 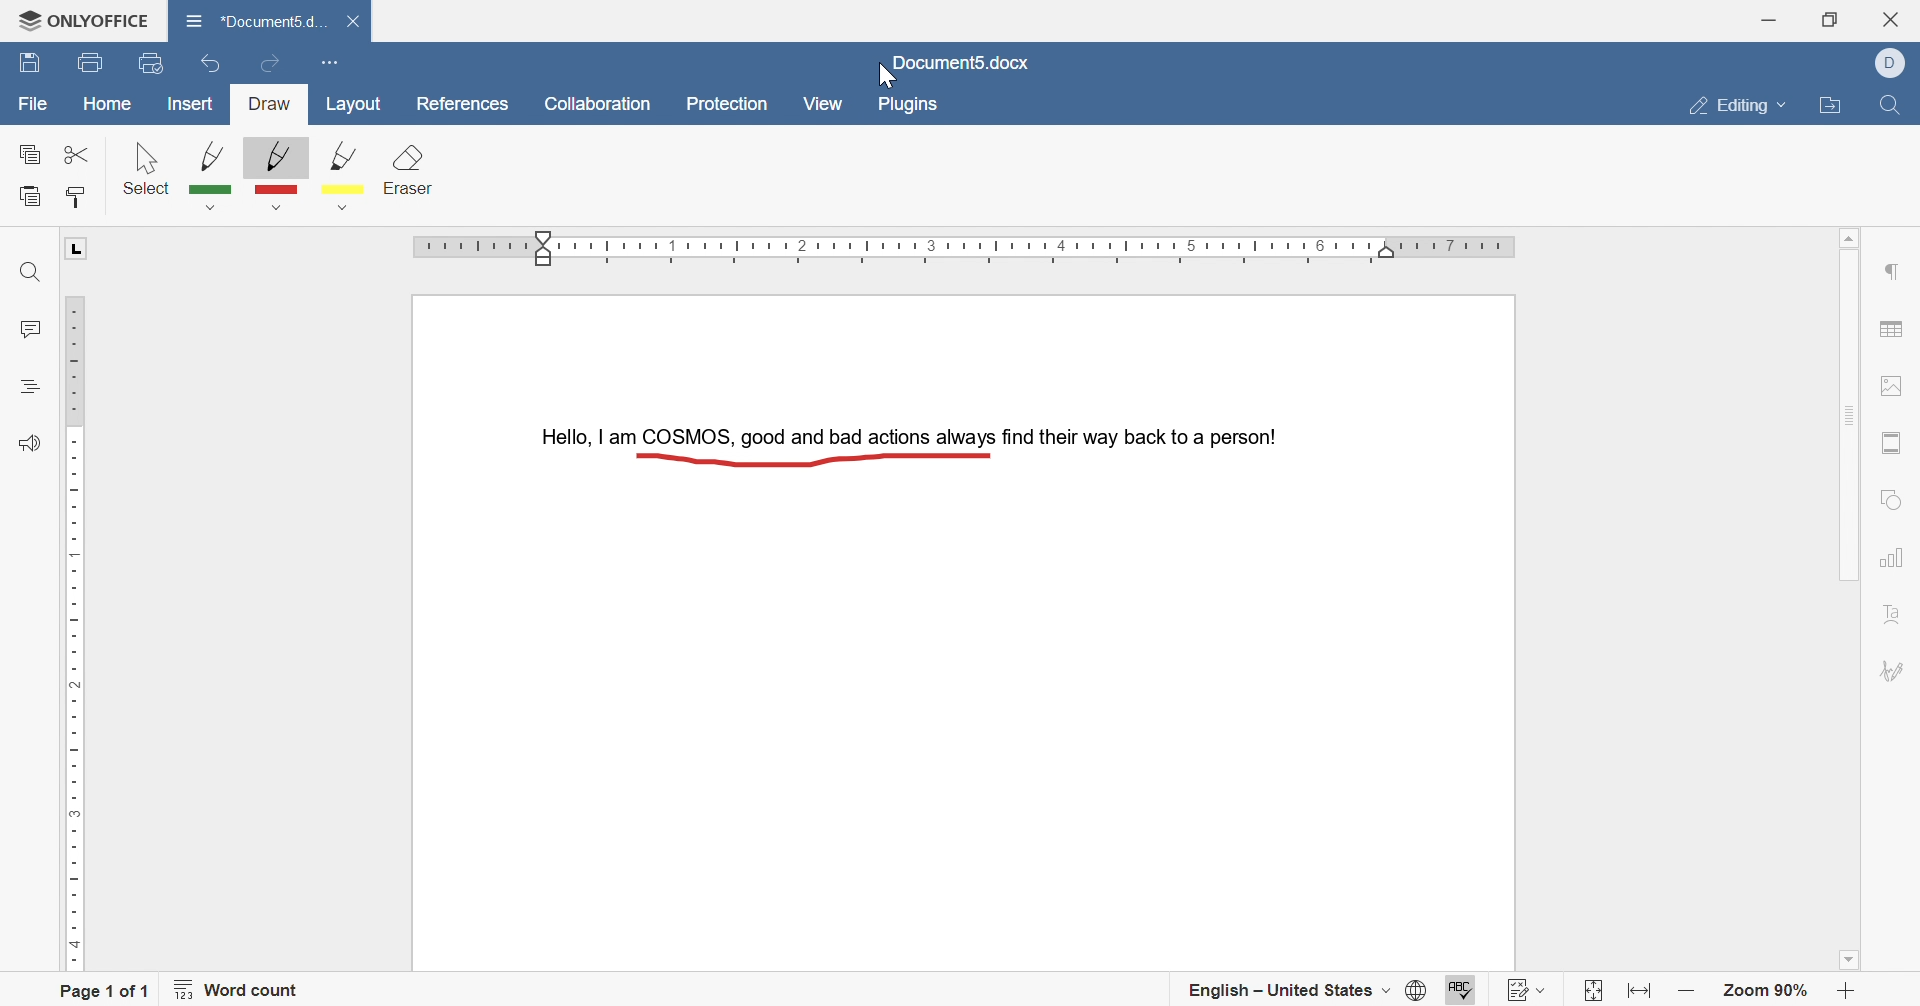 I want to click on file, so click(x=33, y=106).